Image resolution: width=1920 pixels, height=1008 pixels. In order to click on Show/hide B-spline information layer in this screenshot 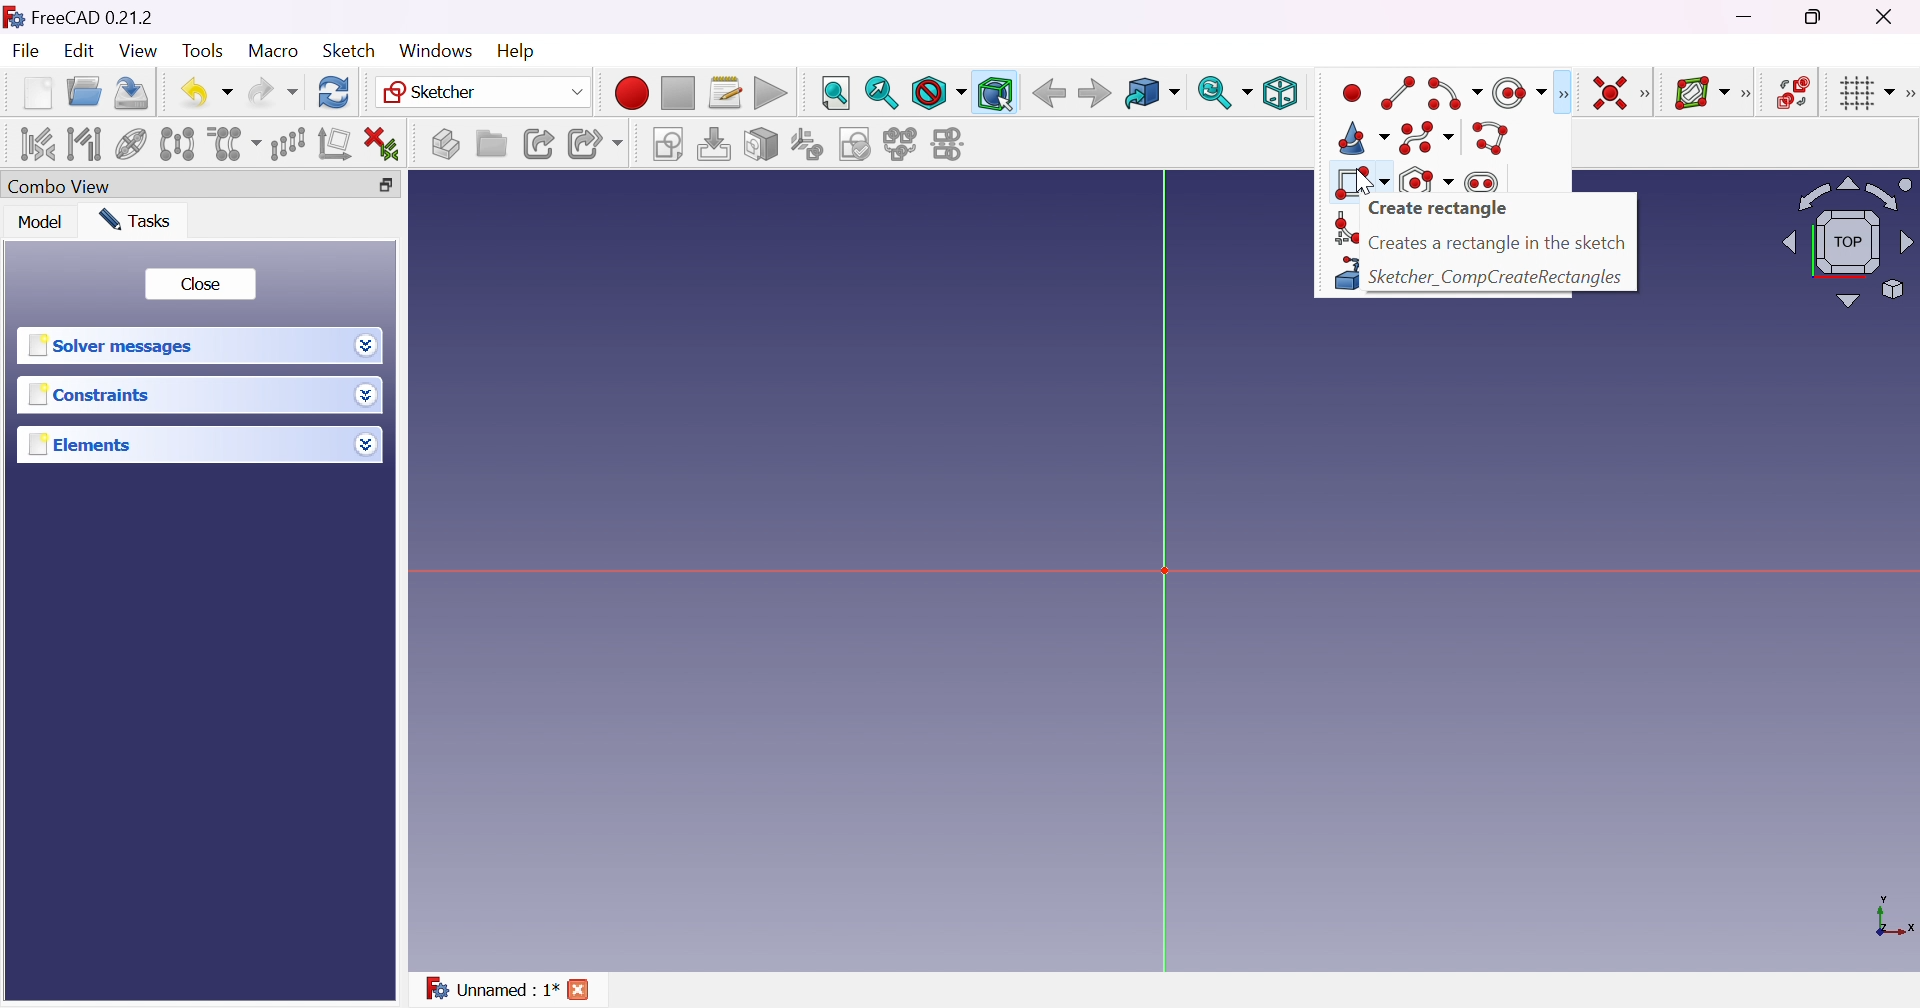, I will do `click(1701, 92)`.